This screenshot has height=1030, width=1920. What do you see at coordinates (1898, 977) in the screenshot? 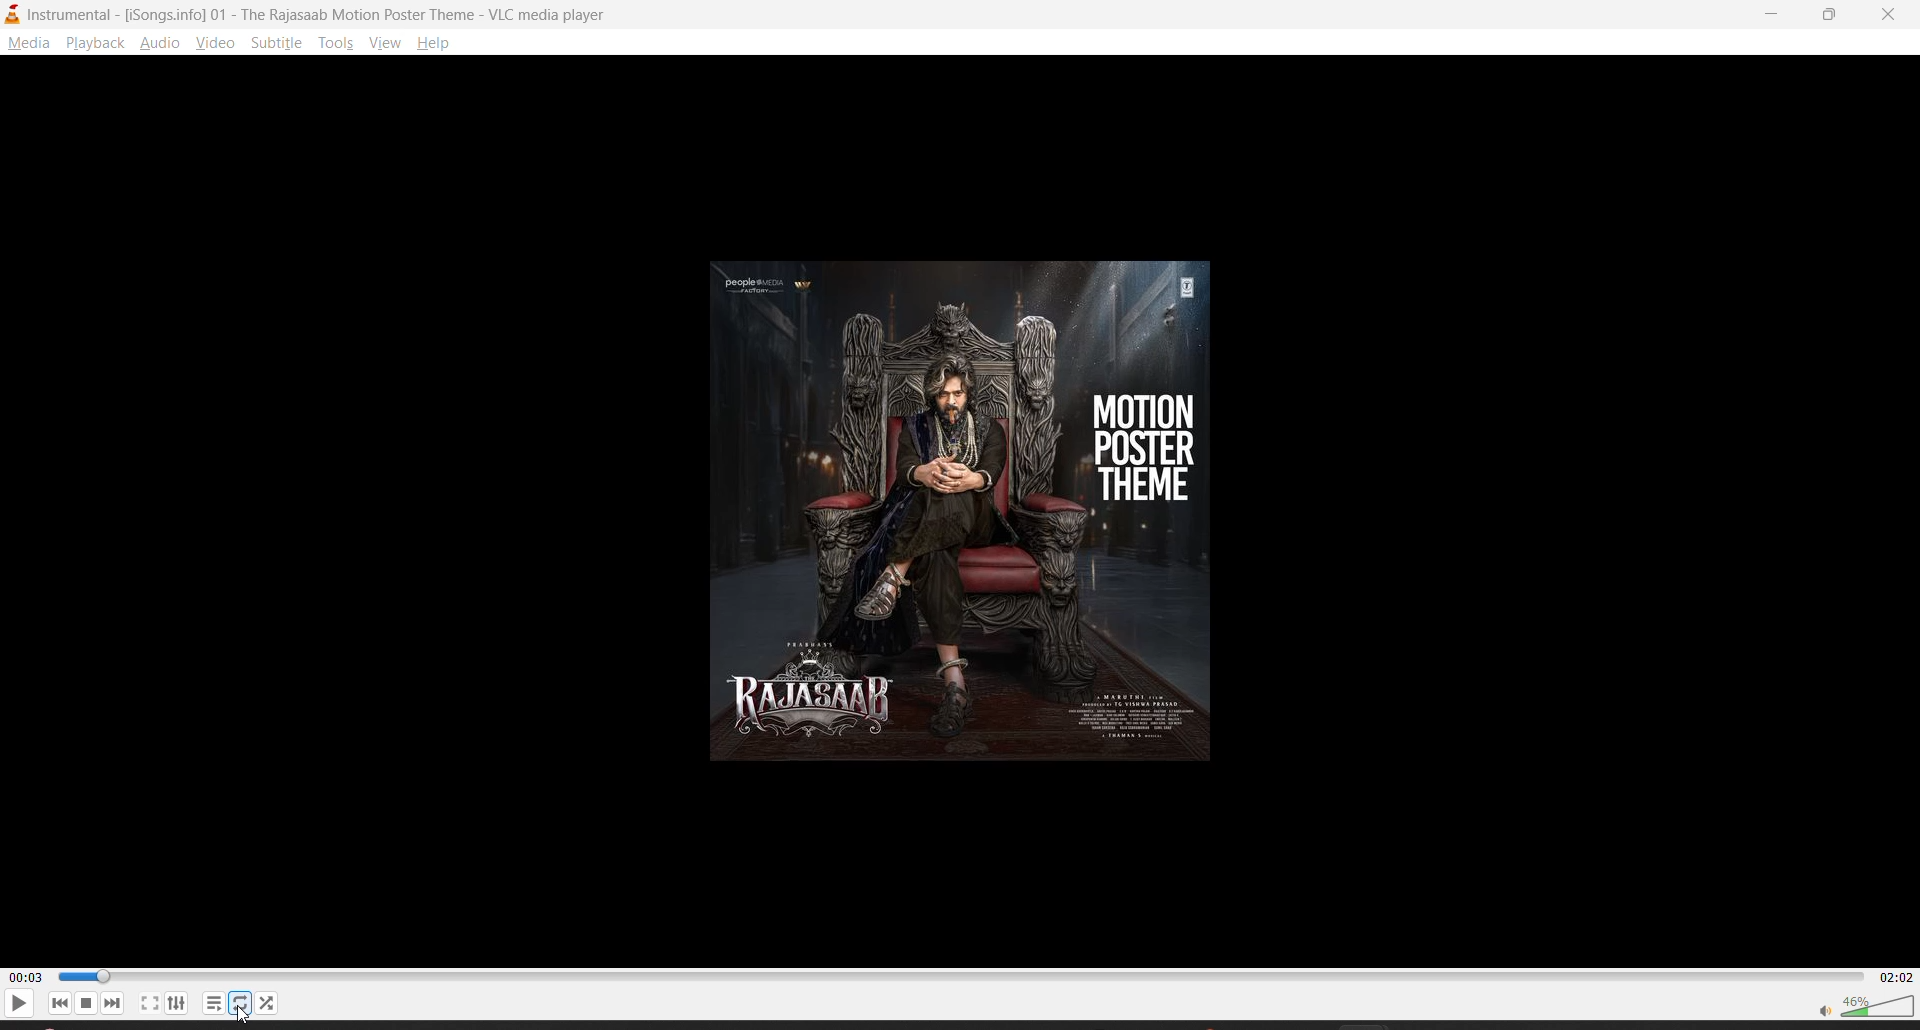
I see `02:02` at bounding box center [1898, 977].